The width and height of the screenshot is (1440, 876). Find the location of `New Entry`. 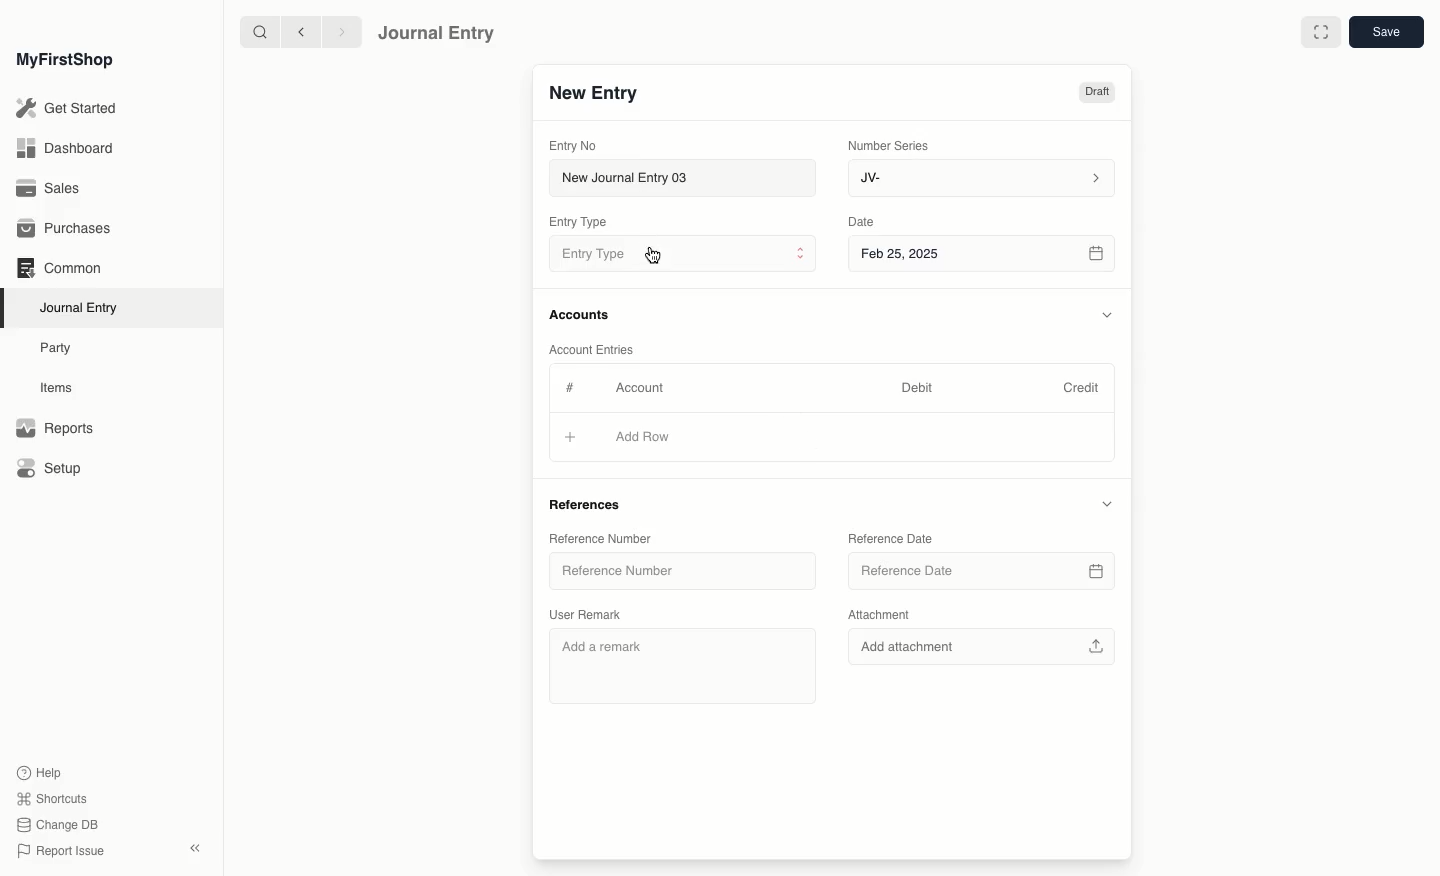

New Entry is located at coordinates (593, 94).